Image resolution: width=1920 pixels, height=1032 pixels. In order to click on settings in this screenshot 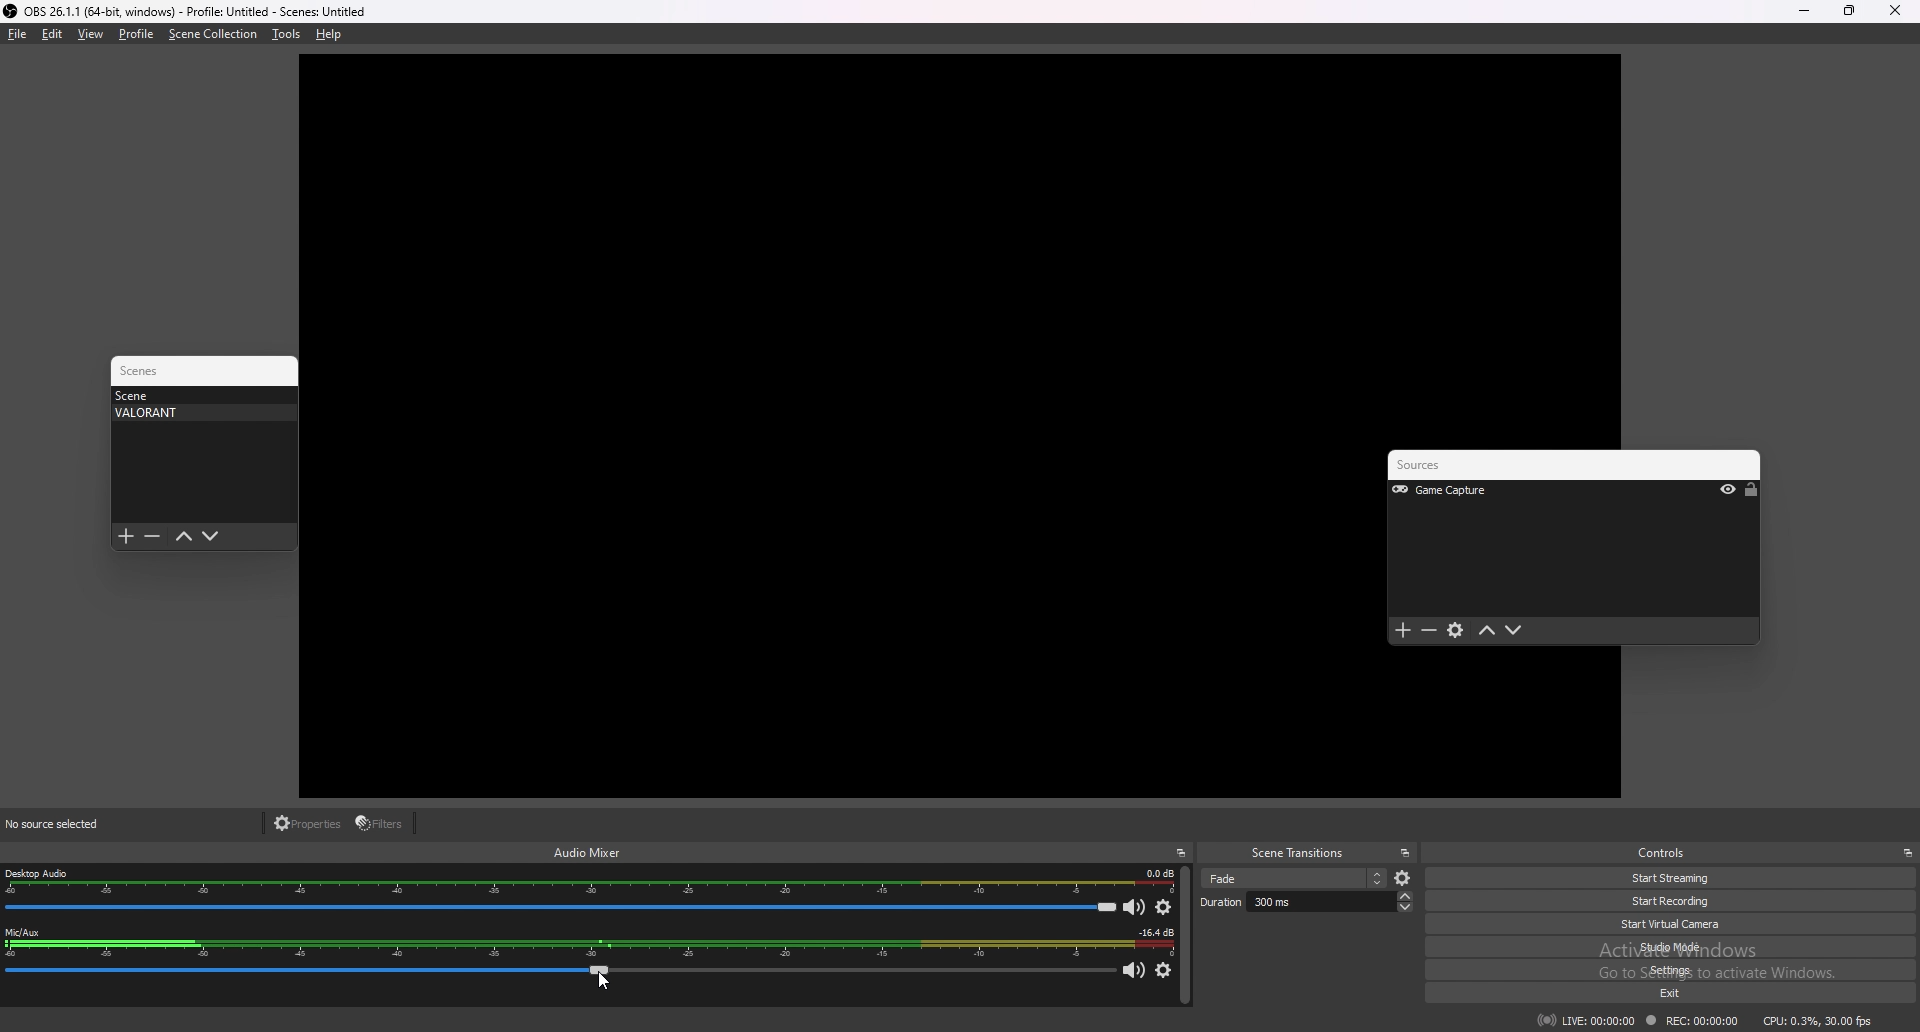, I will do `click(1683, 970)`.